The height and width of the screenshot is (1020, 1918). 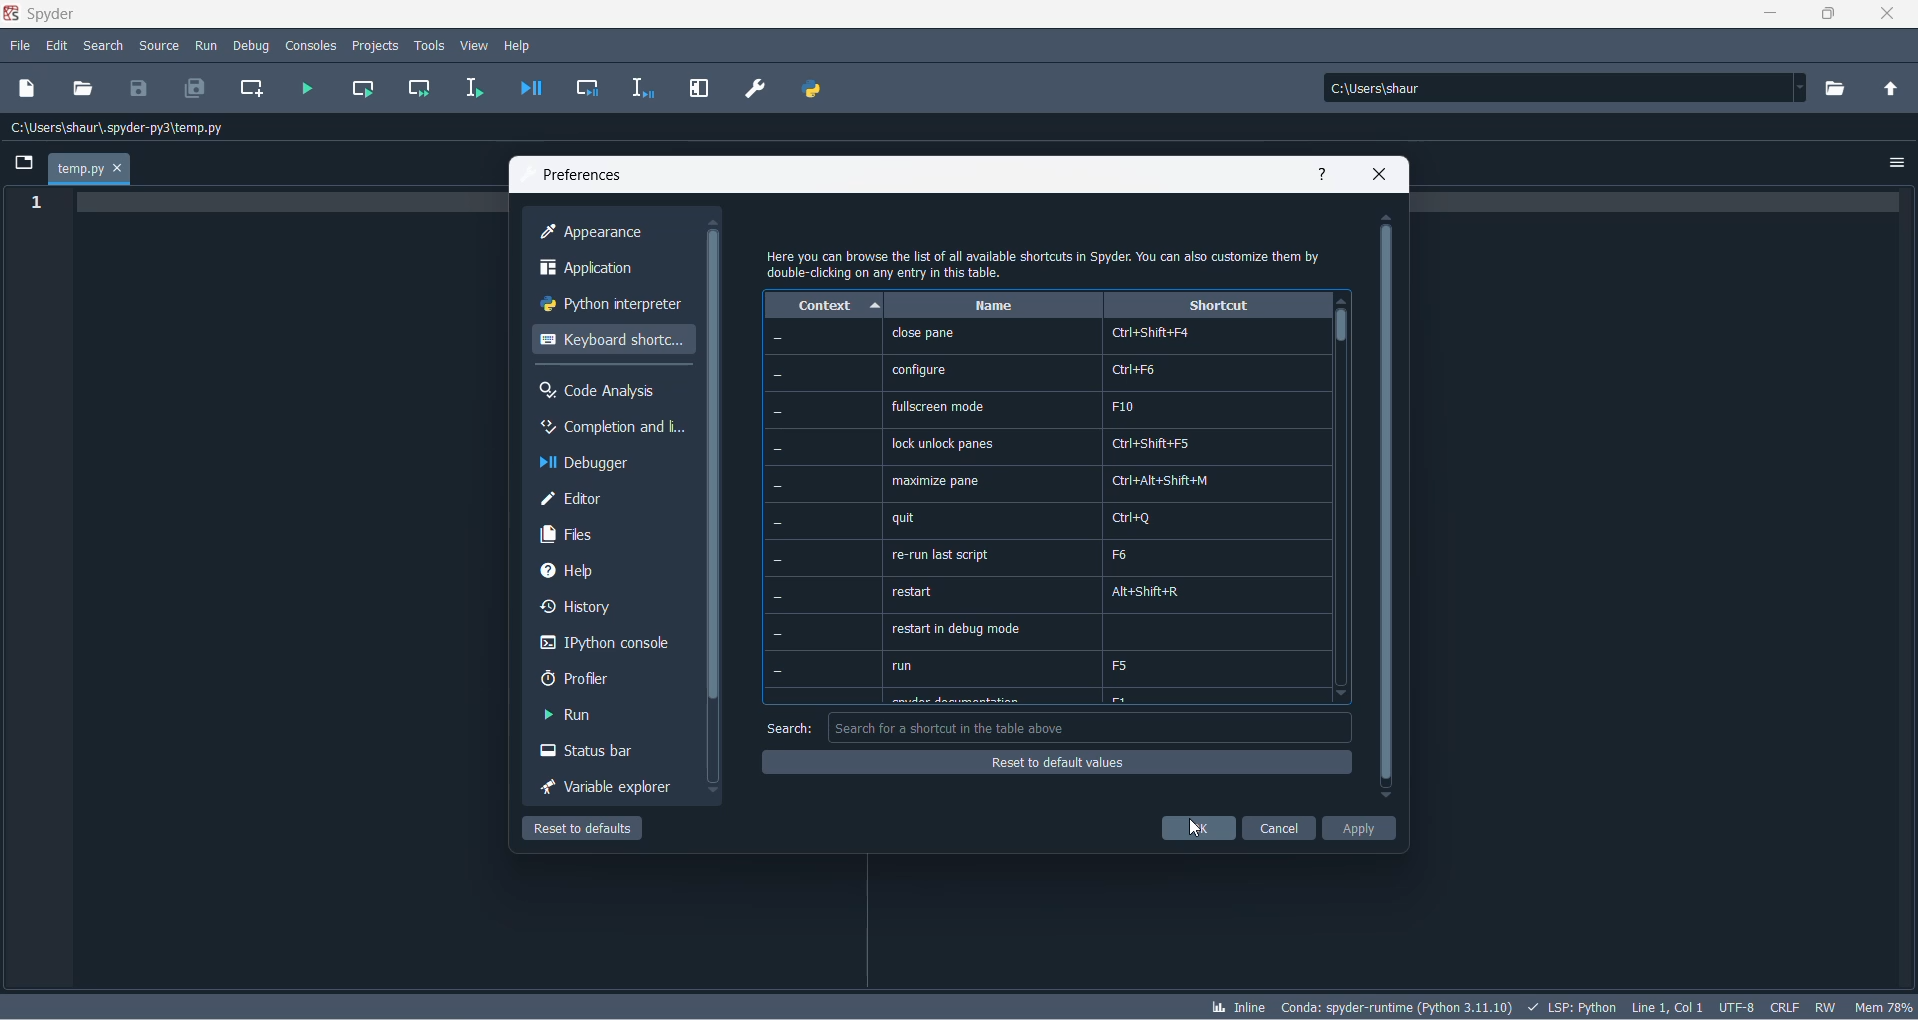 I want to click on reset to default, so click(x=589, y=831).